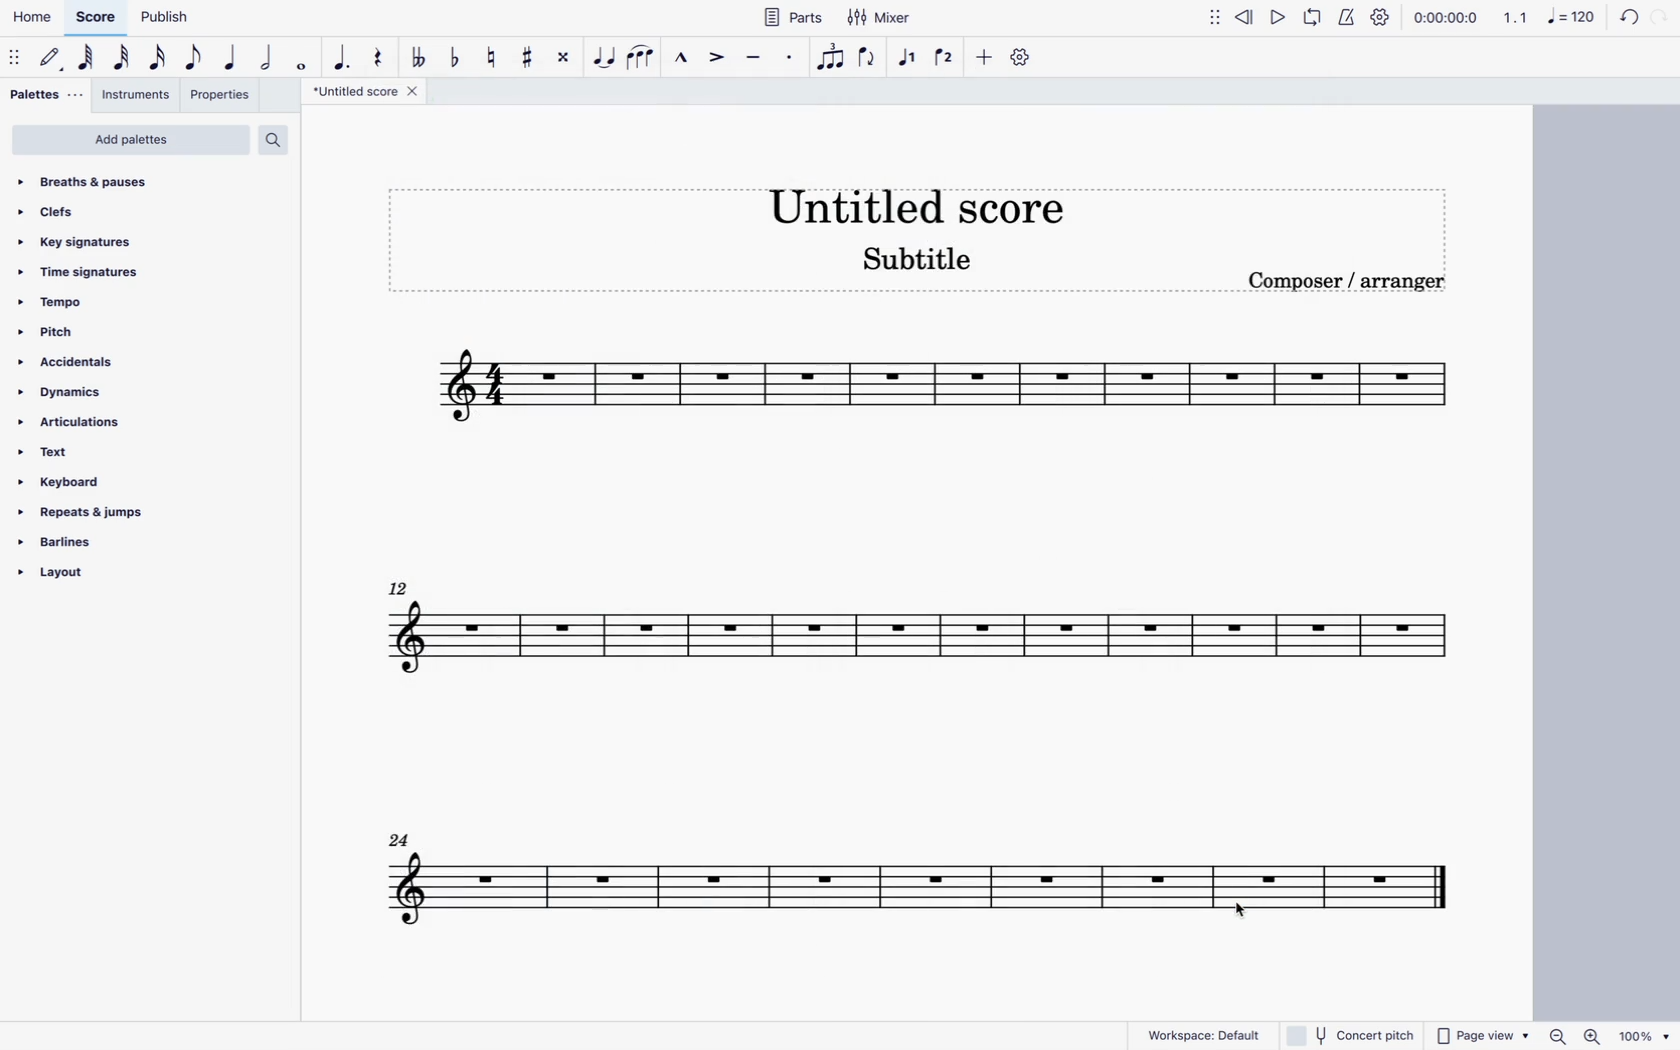 The image size is (1680, 1050). I want to click on clefs, so click(67, 213).